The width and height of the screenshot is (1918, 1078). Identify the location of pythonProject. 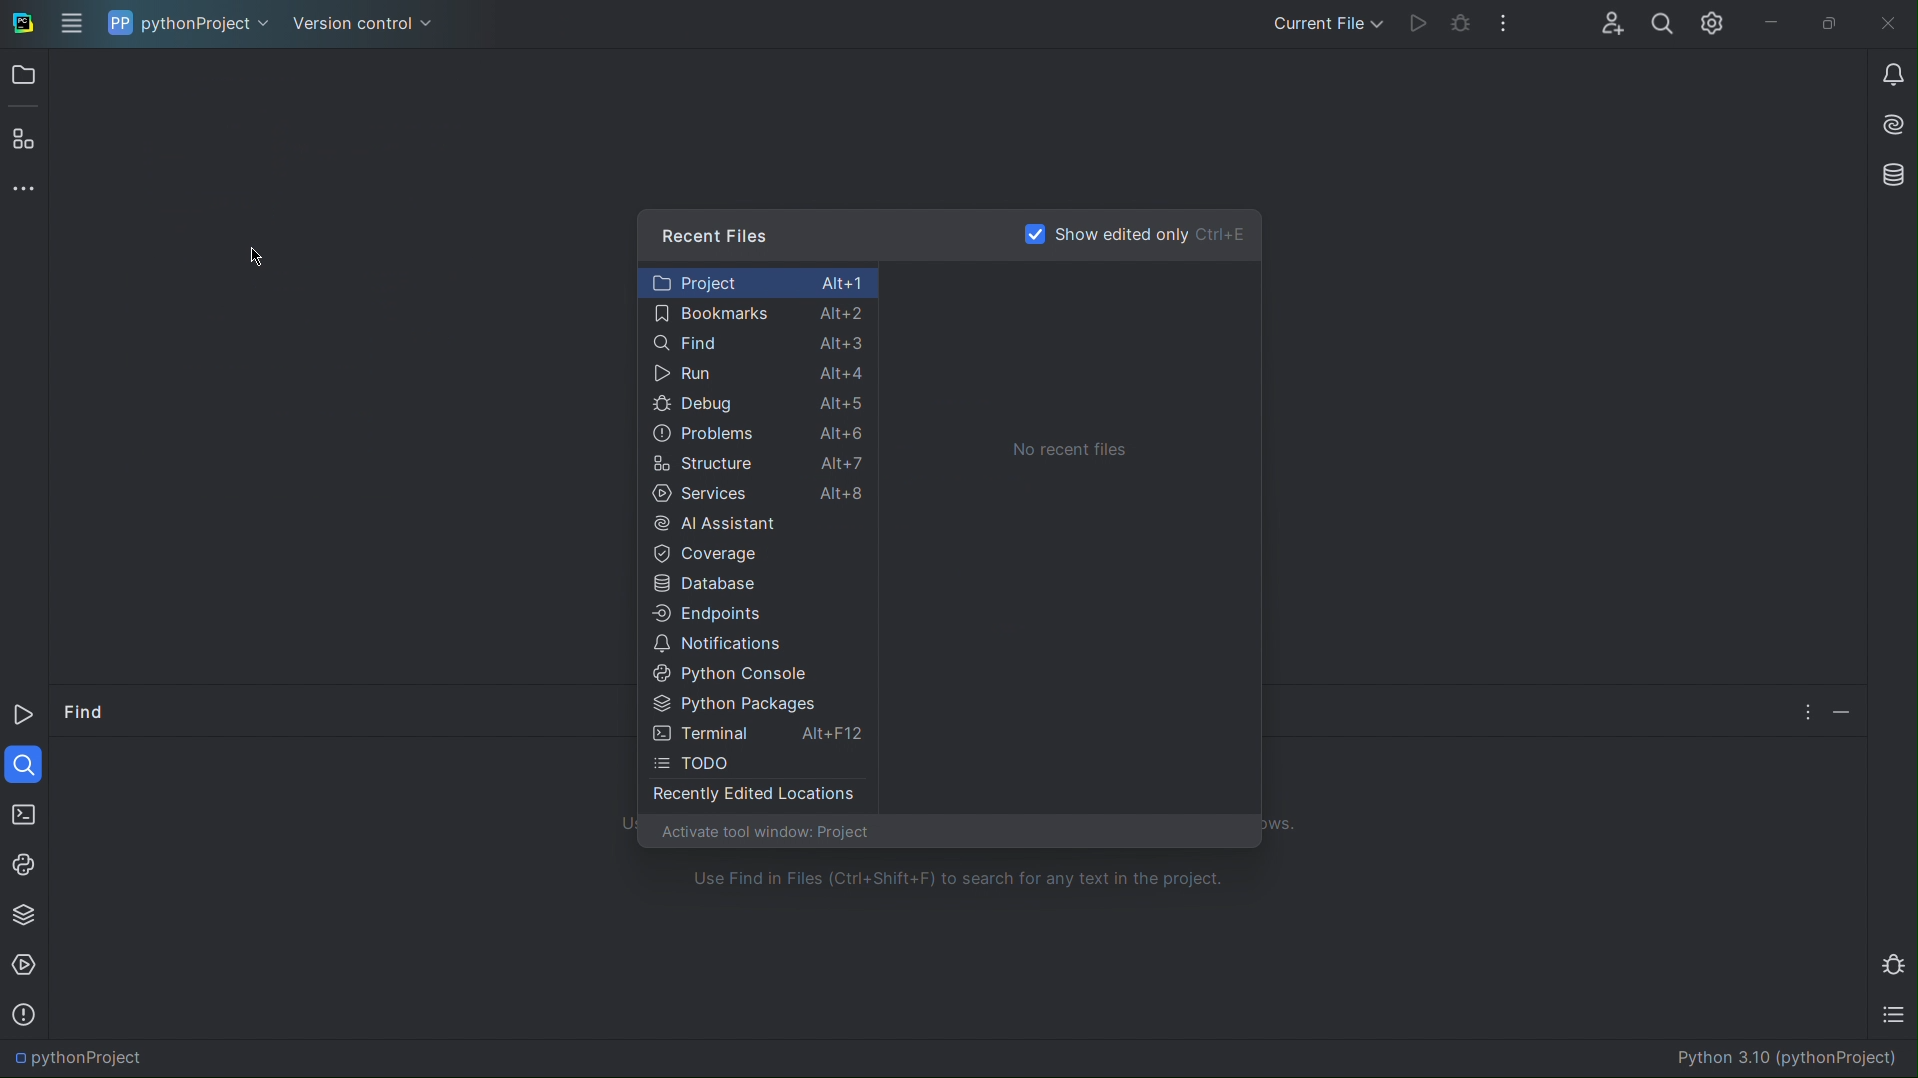
(187, 23).